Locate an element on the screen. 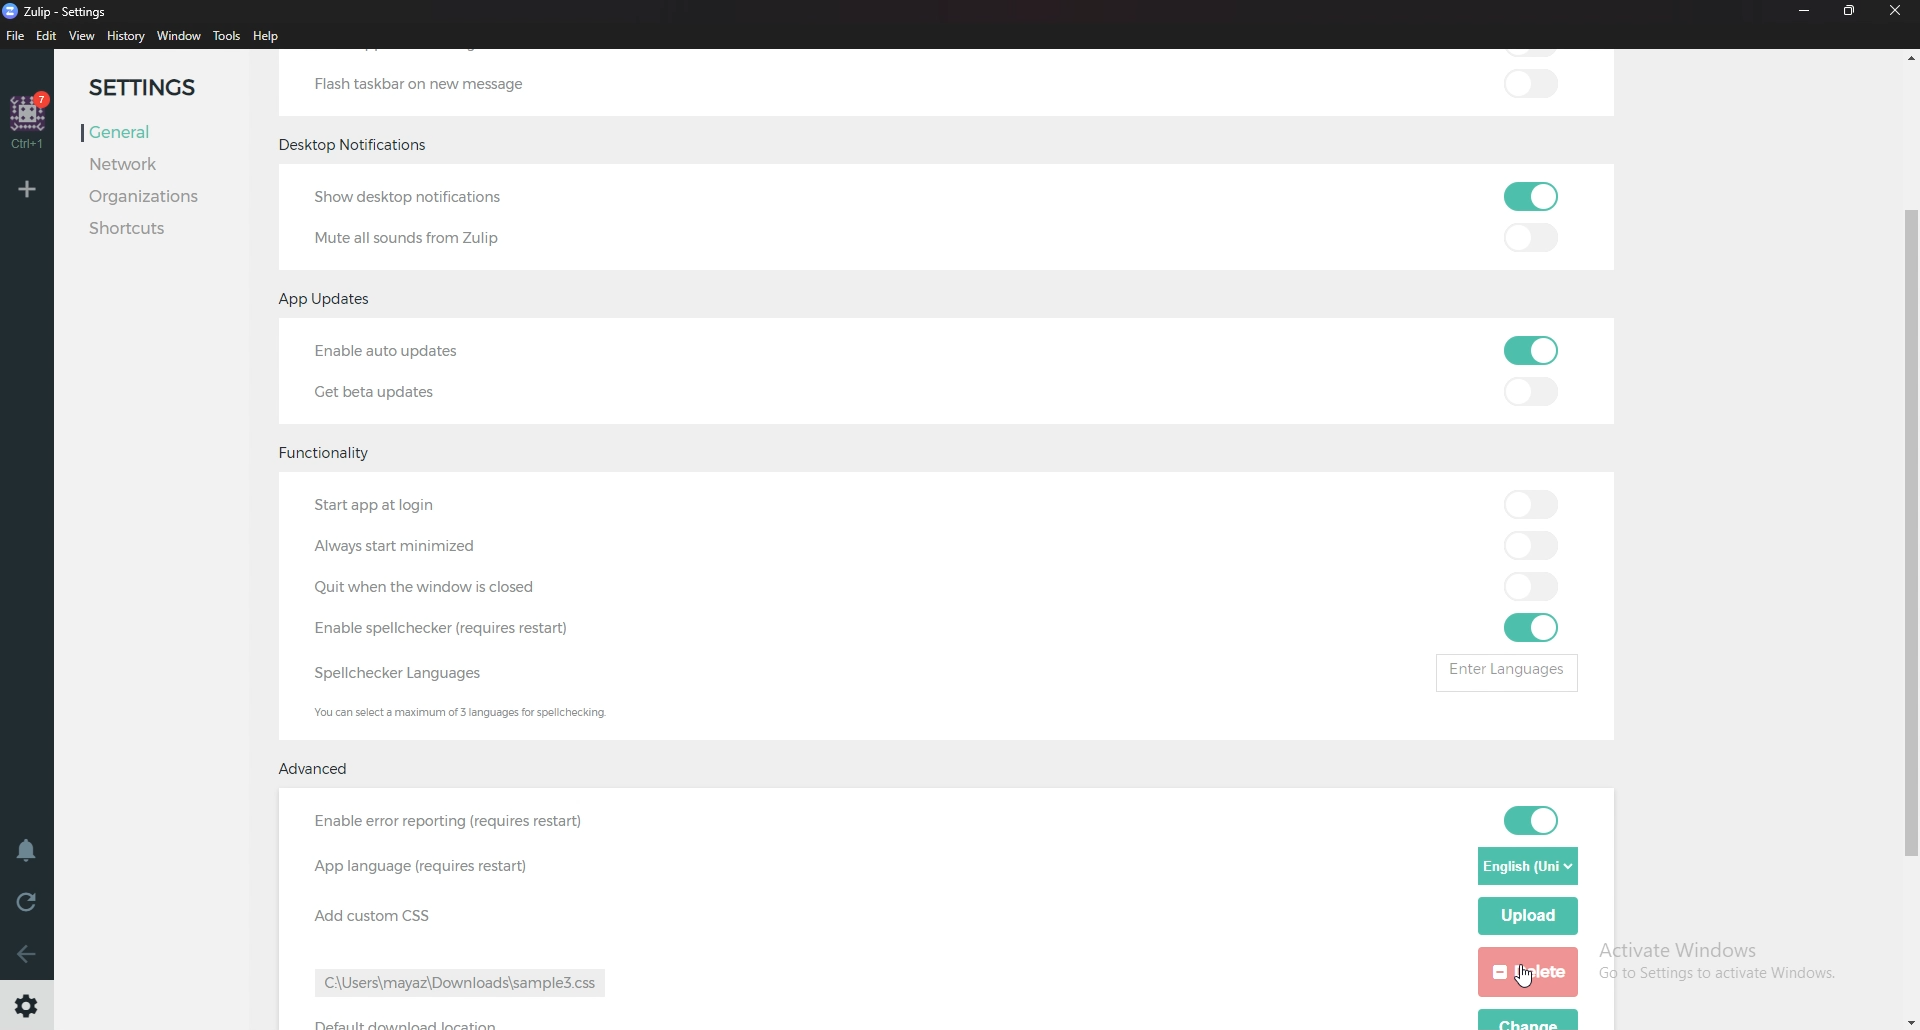 The width and height of the screenshot is (1920, 1030). Window is located at coordinates (180, 36).